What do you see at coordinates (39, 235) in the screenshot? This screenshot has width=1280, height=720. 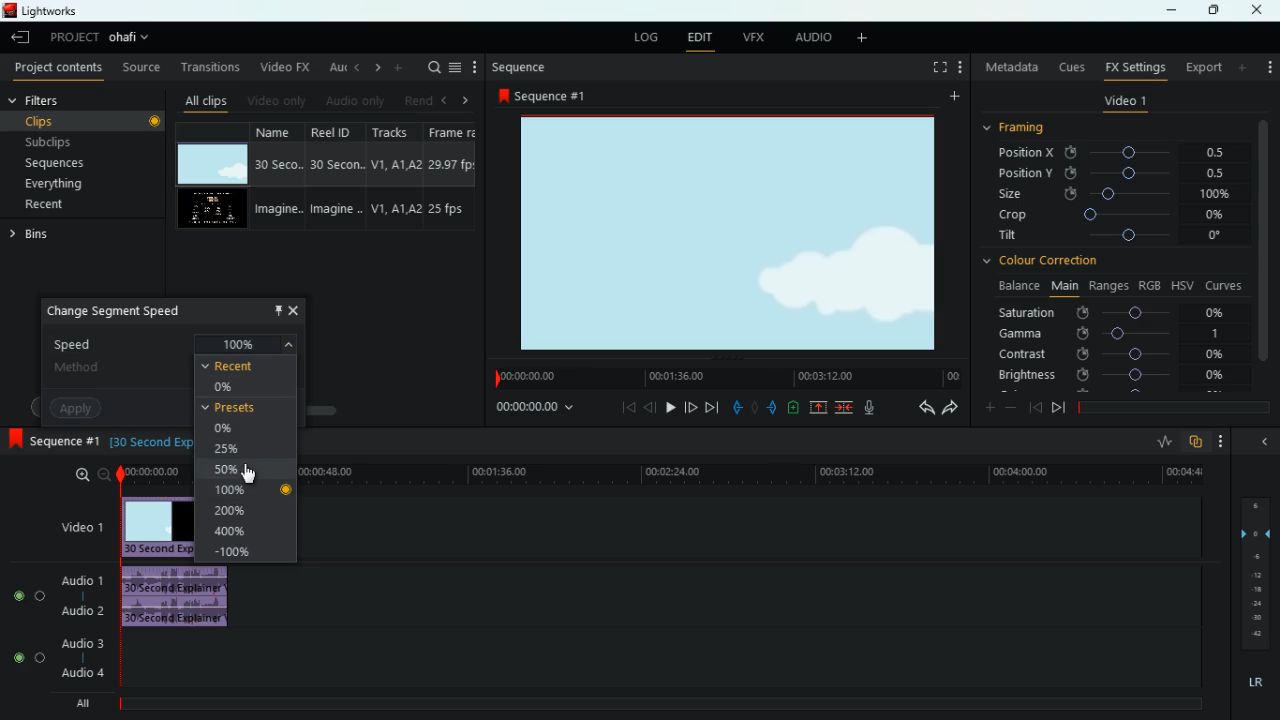 I see `bins` at bounding box center [39, 235].